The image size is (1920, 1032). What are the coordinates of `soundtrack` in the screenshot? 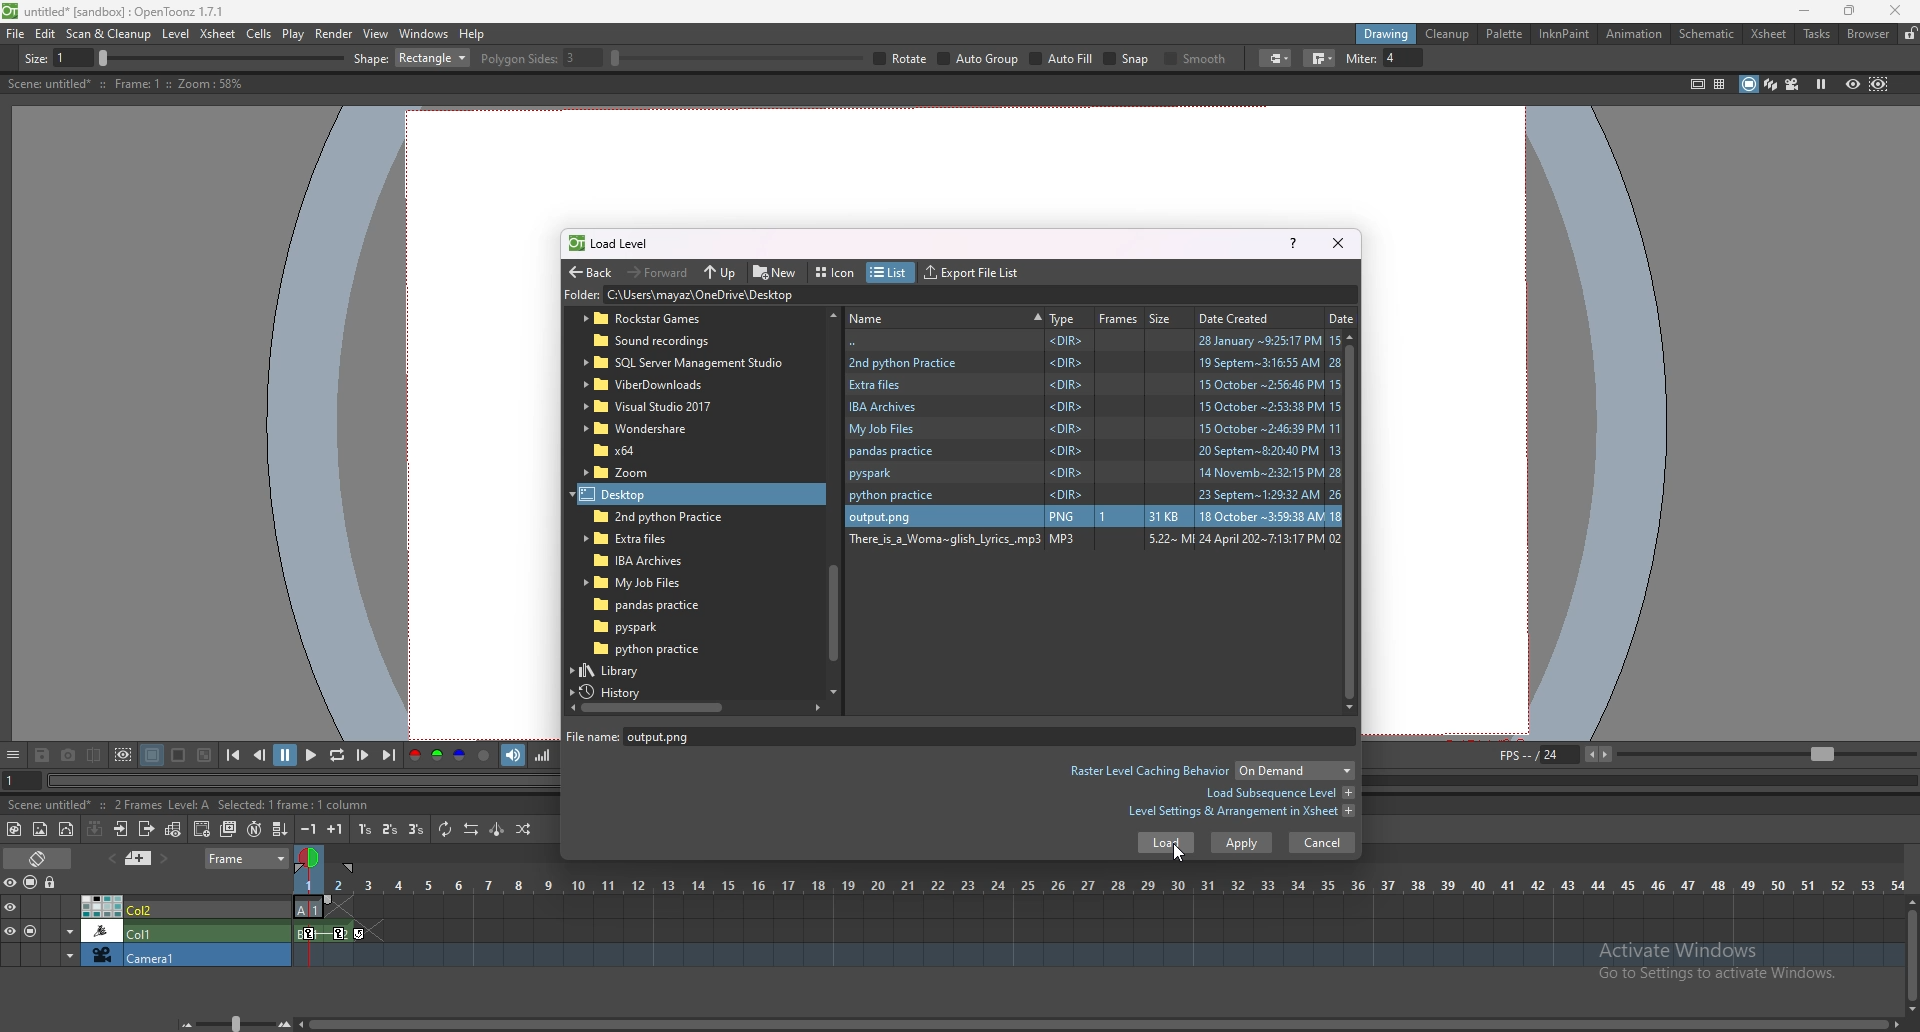 It's located at (514, 754).